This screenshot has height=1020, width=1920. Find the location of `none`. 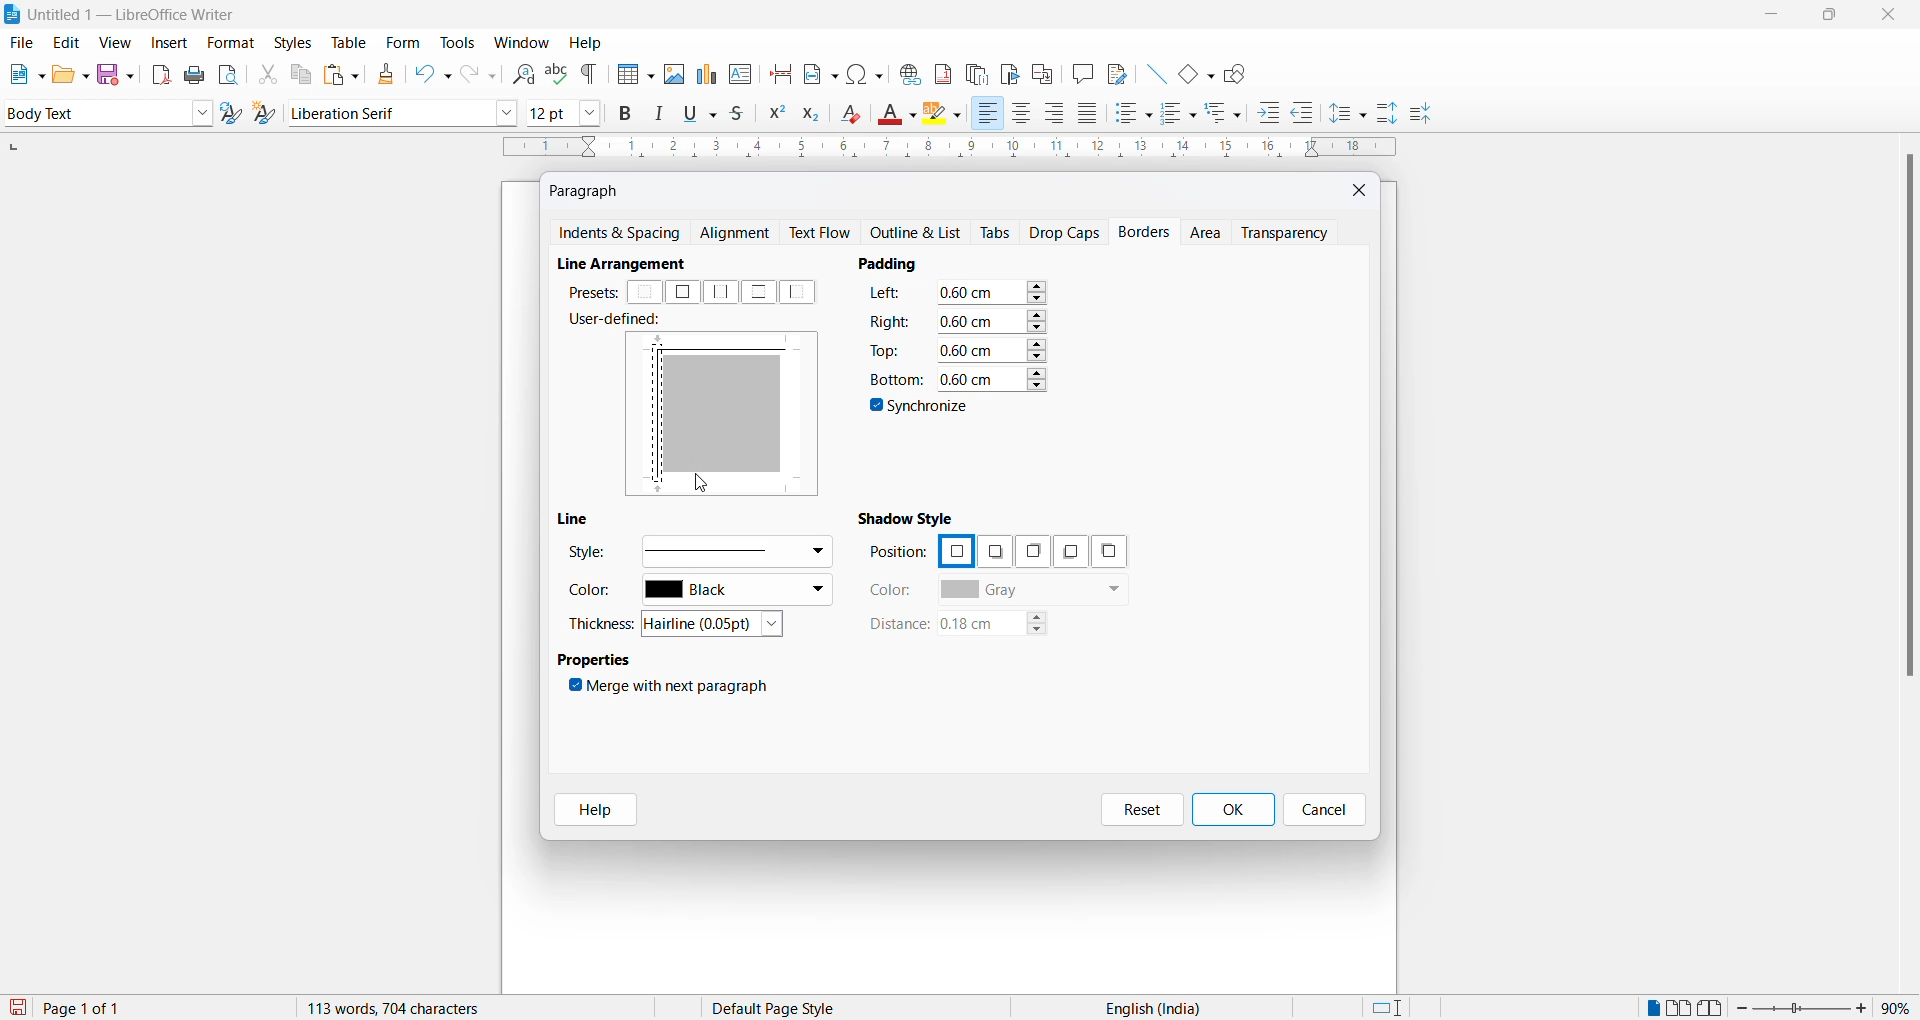

none is located at coordinates (646, 293).